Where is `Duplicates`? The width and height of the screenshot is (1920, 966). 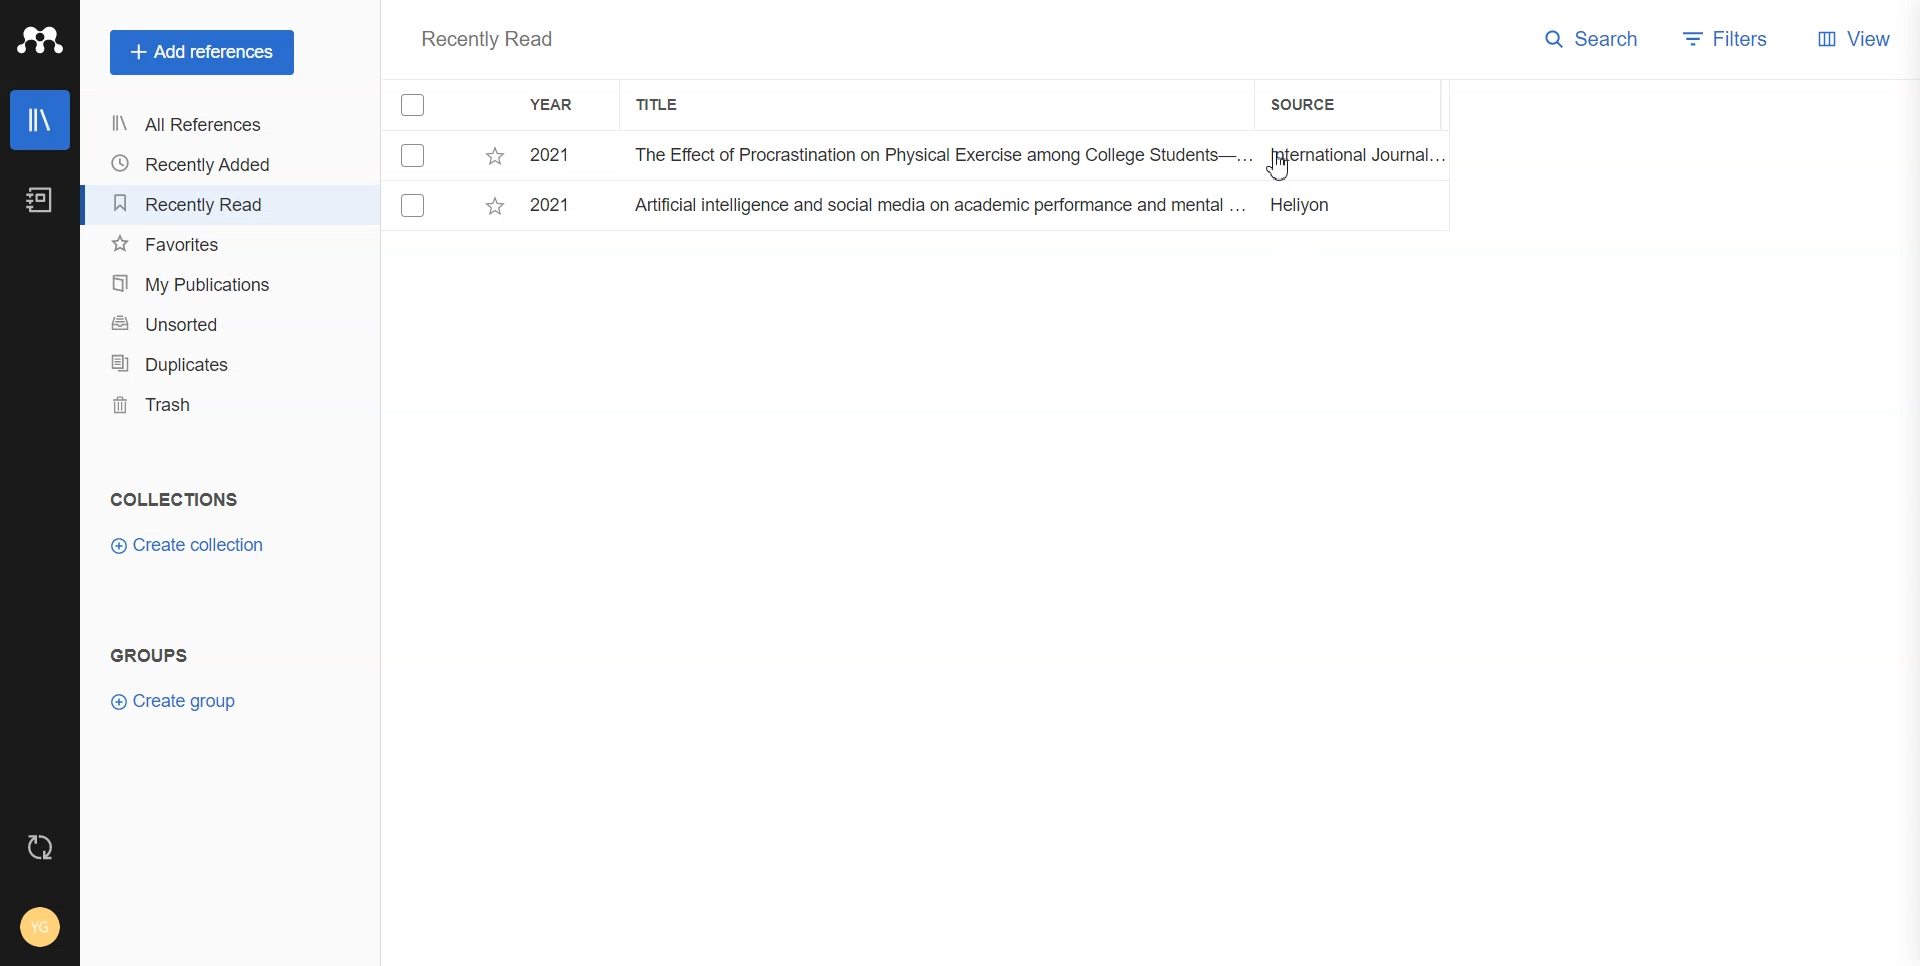
Duplicates is located at coordinates (196, 363).